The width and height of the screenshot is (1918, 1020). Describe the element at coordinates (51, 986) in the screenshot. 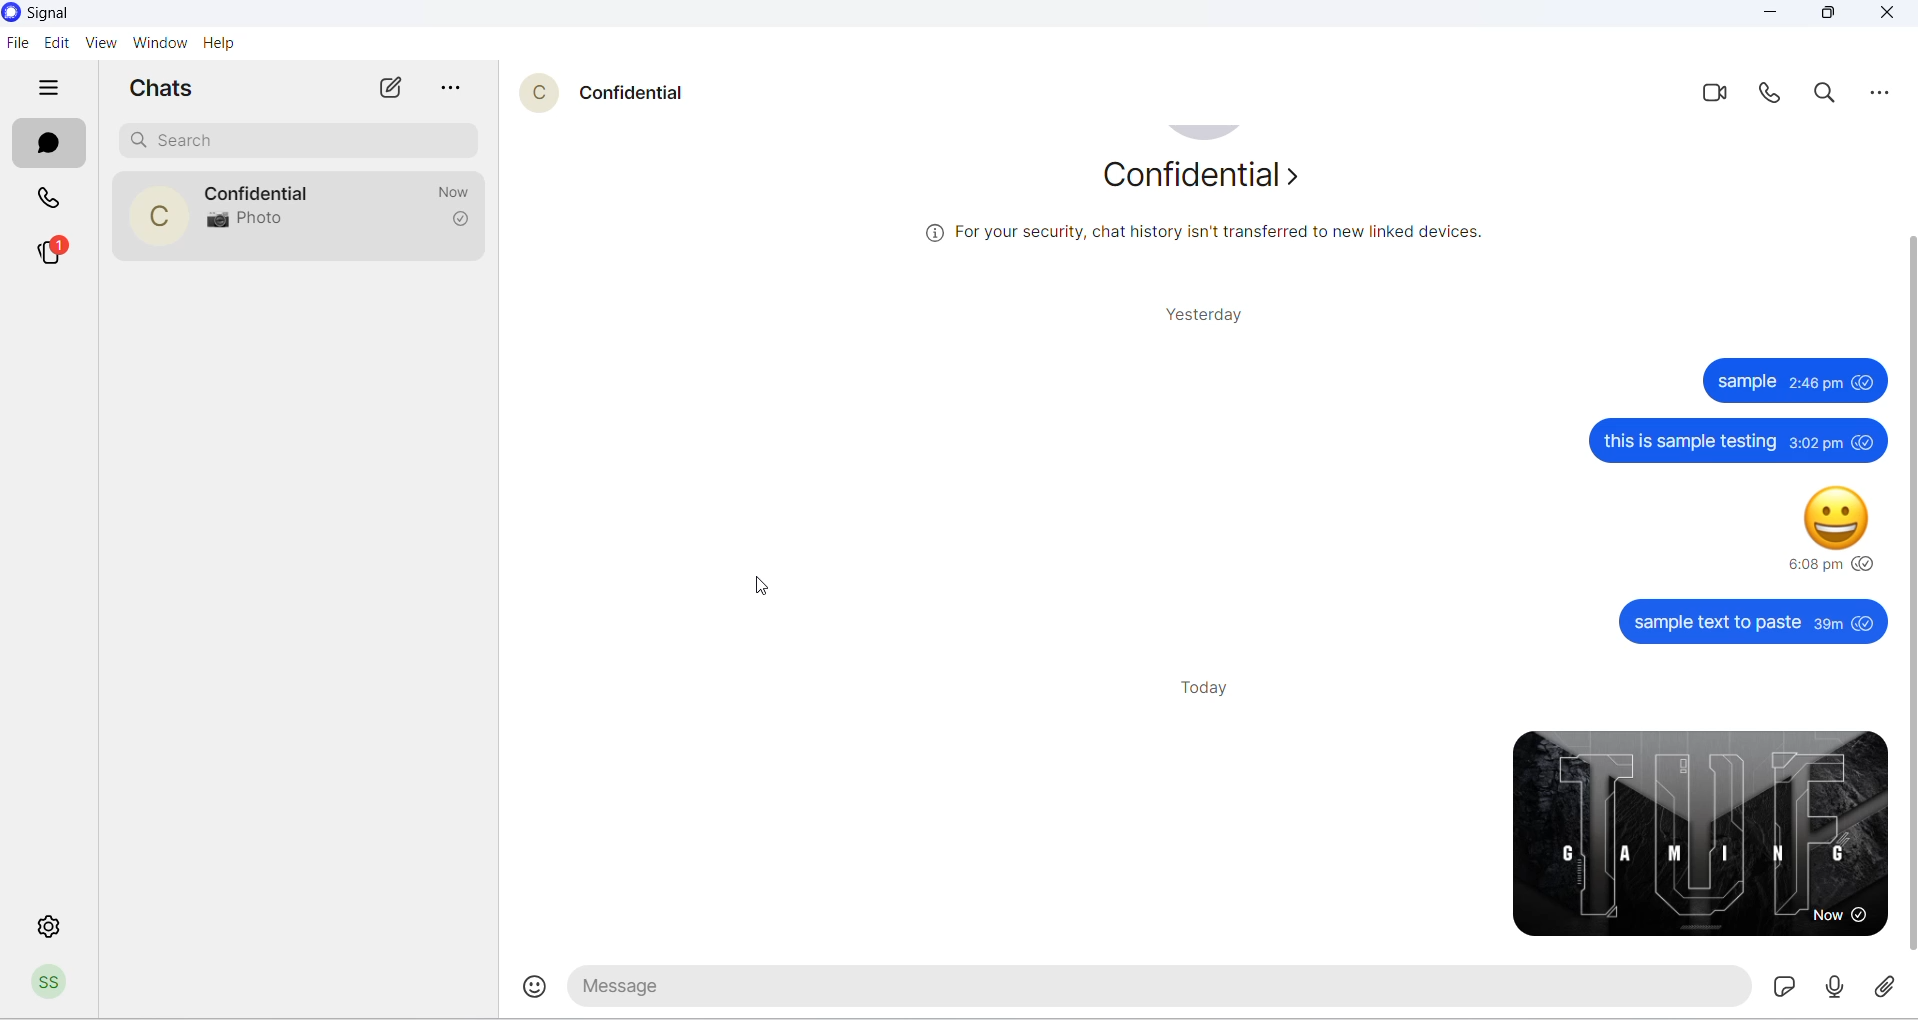

I see `profile` at that location.